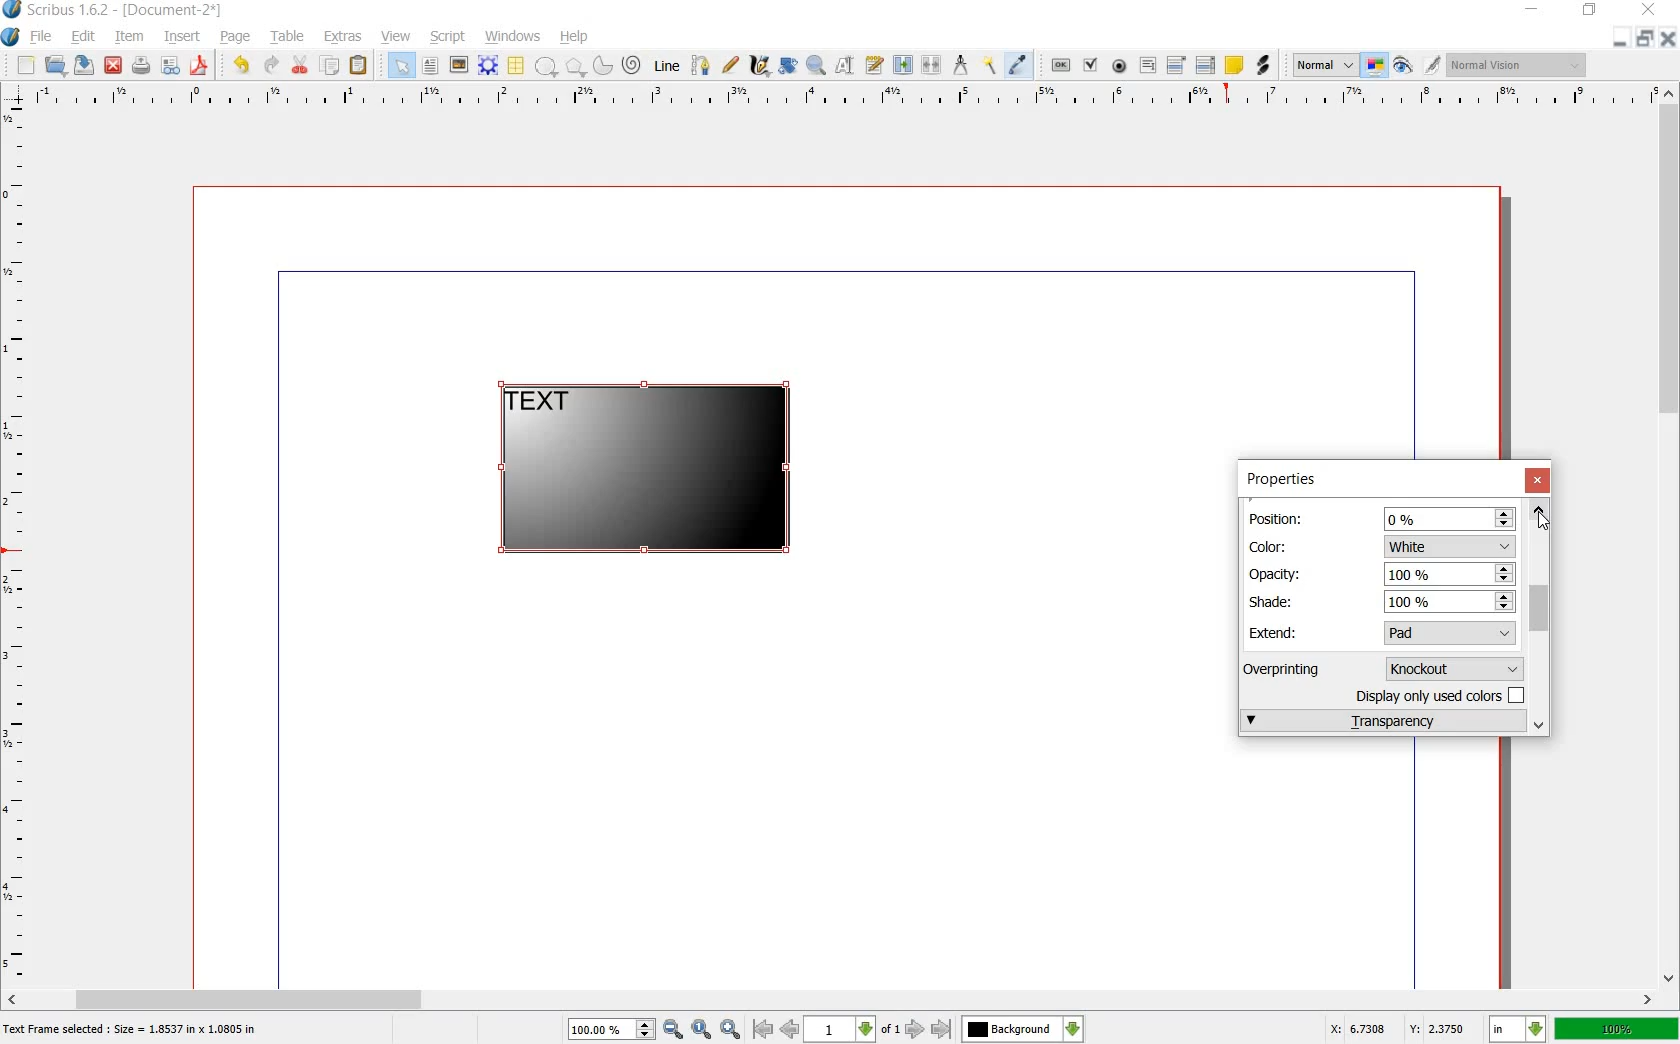  Describe the element at coordinates (1670, 537) in the screenshot. I see `scroll bar` at that location.